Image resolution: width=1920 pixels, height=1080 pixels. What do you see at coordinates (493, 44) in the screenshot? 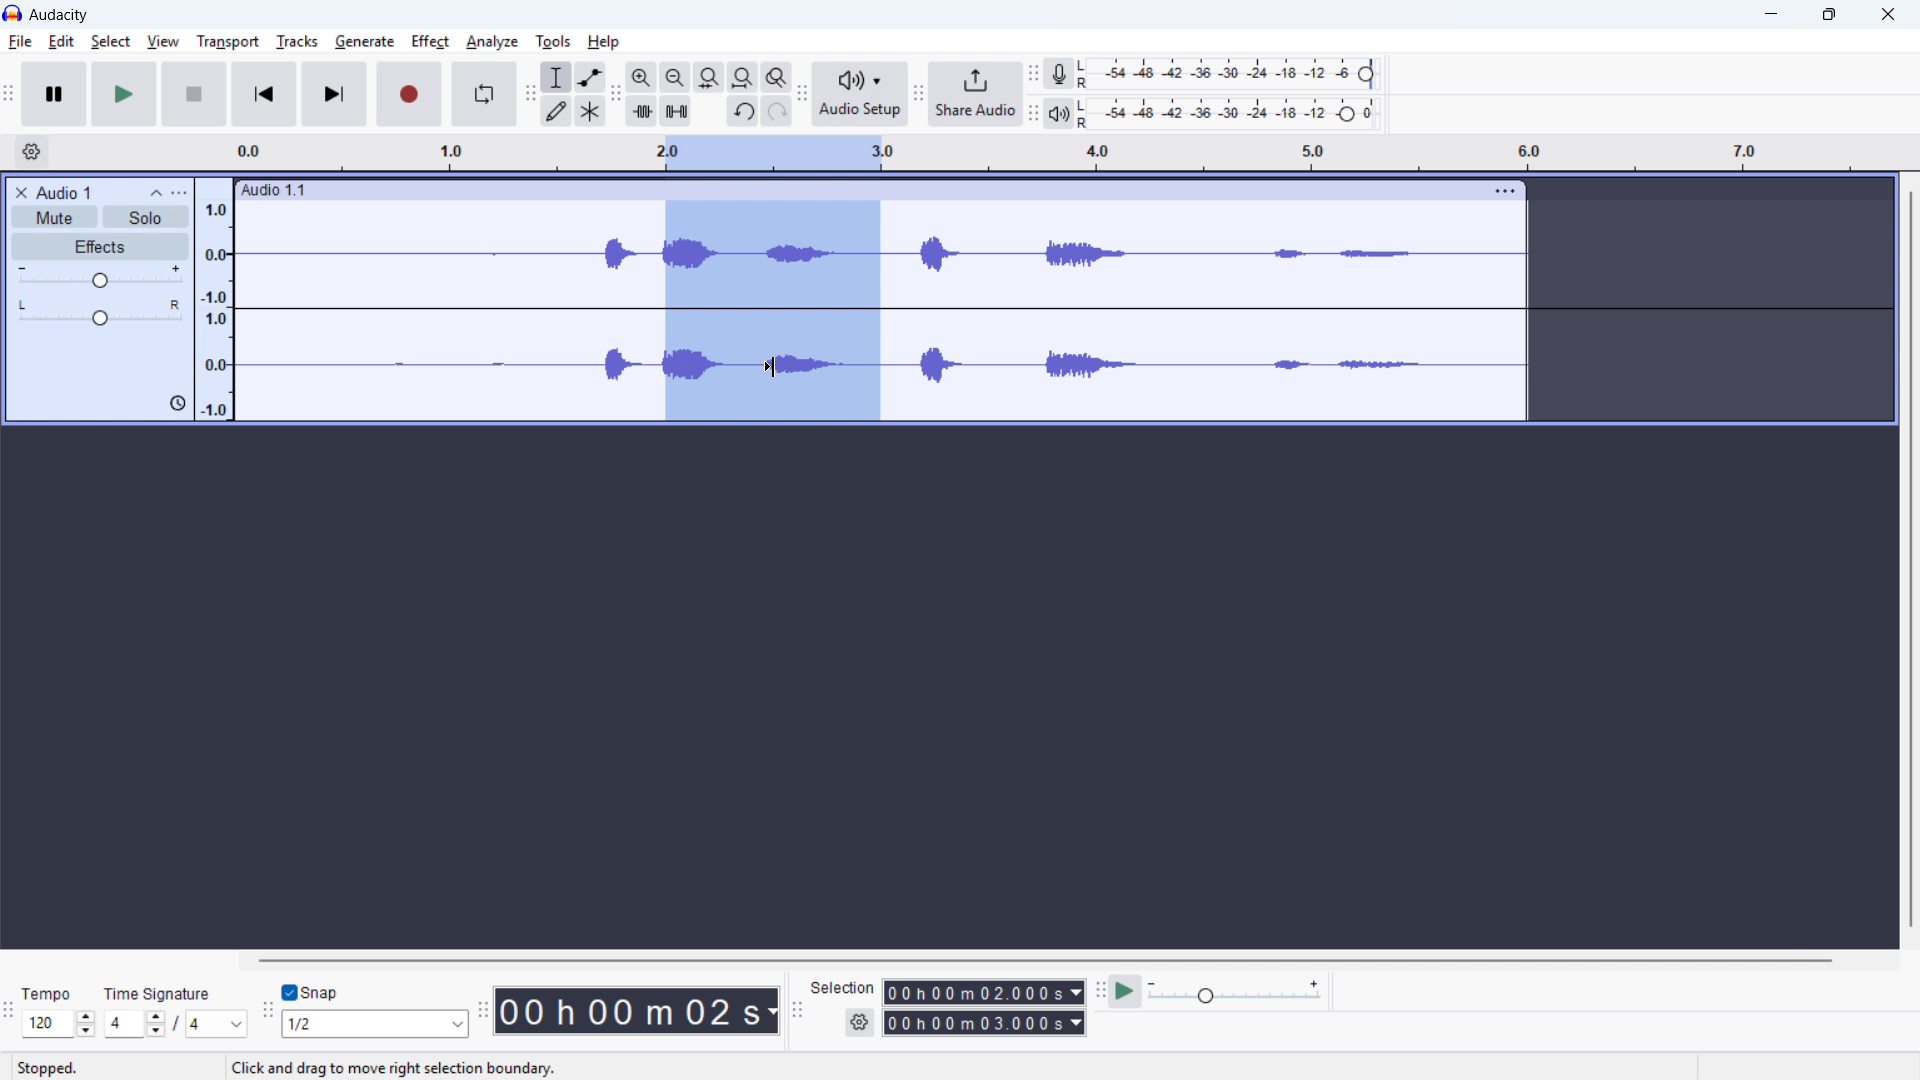
I see `Analyse` at bounding box center [493, 44].